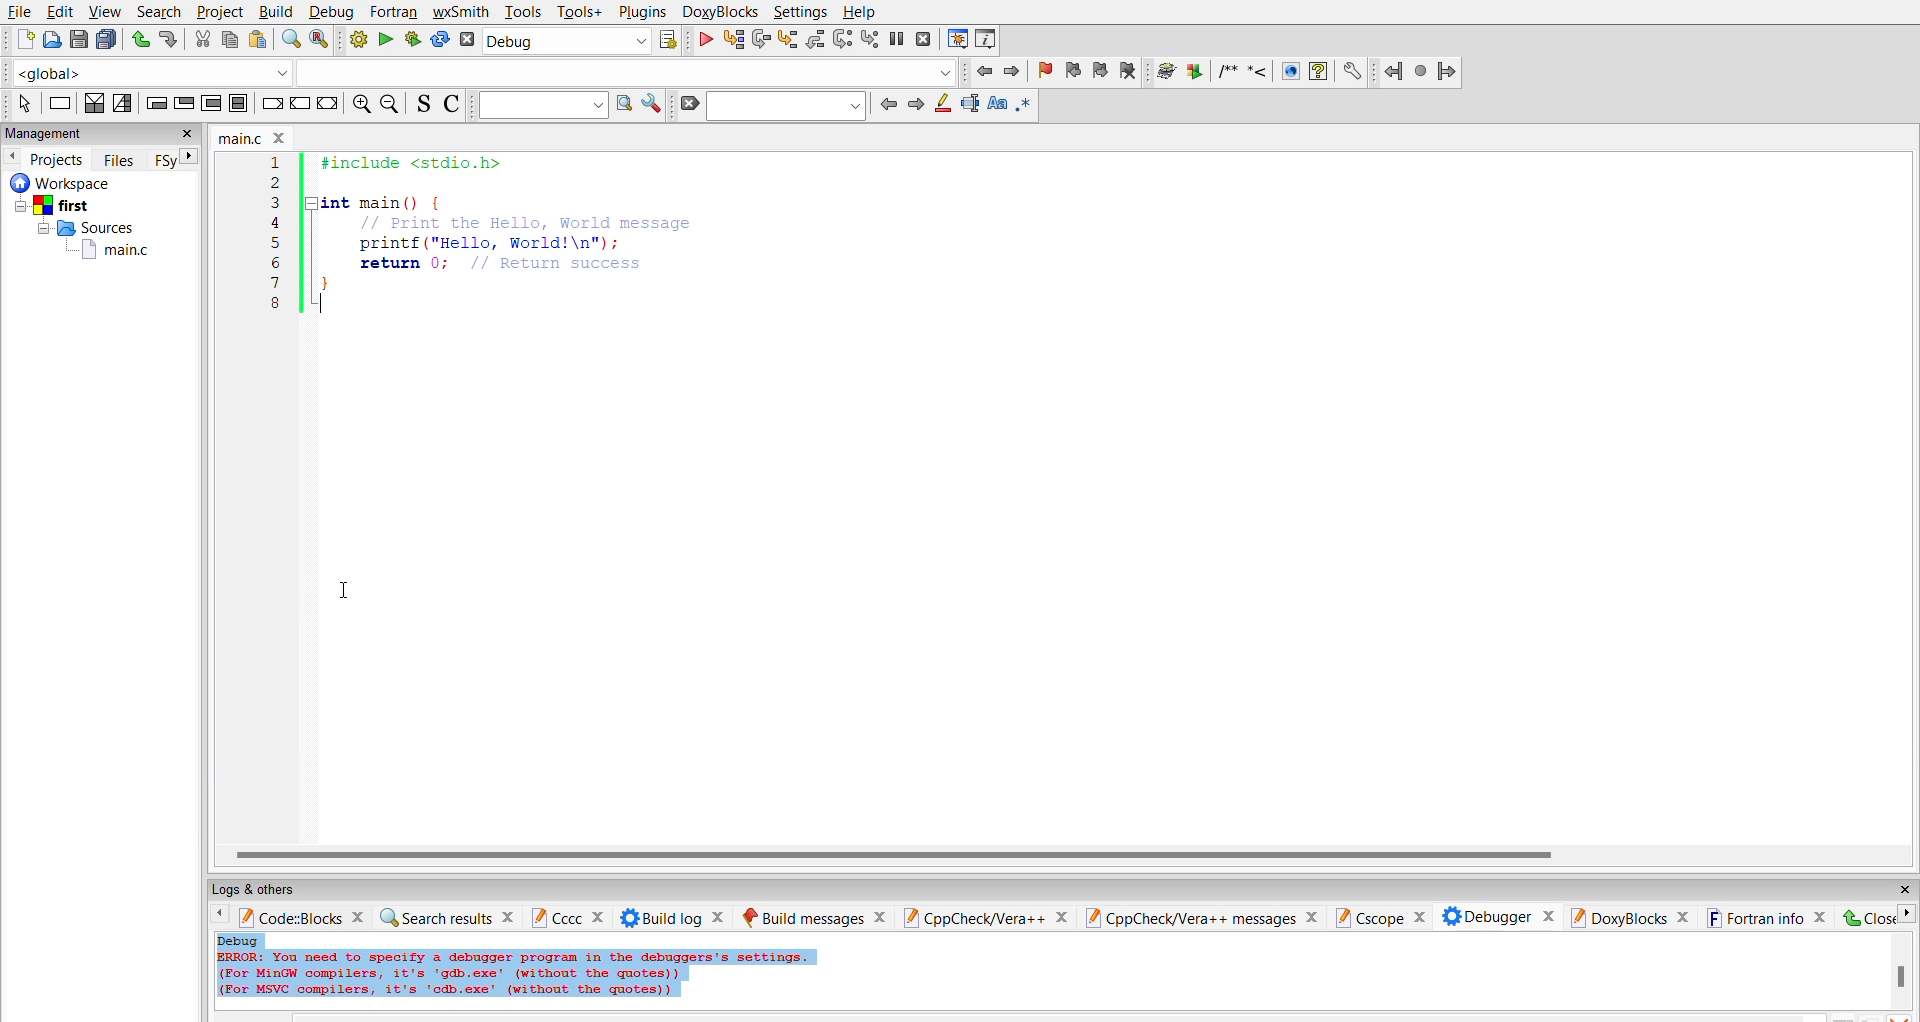 The width and height of the screenshot is (1920, 1022). Describe the element at coordinates (299, 916) in the screenshot. I see `code:blocks` at that location.